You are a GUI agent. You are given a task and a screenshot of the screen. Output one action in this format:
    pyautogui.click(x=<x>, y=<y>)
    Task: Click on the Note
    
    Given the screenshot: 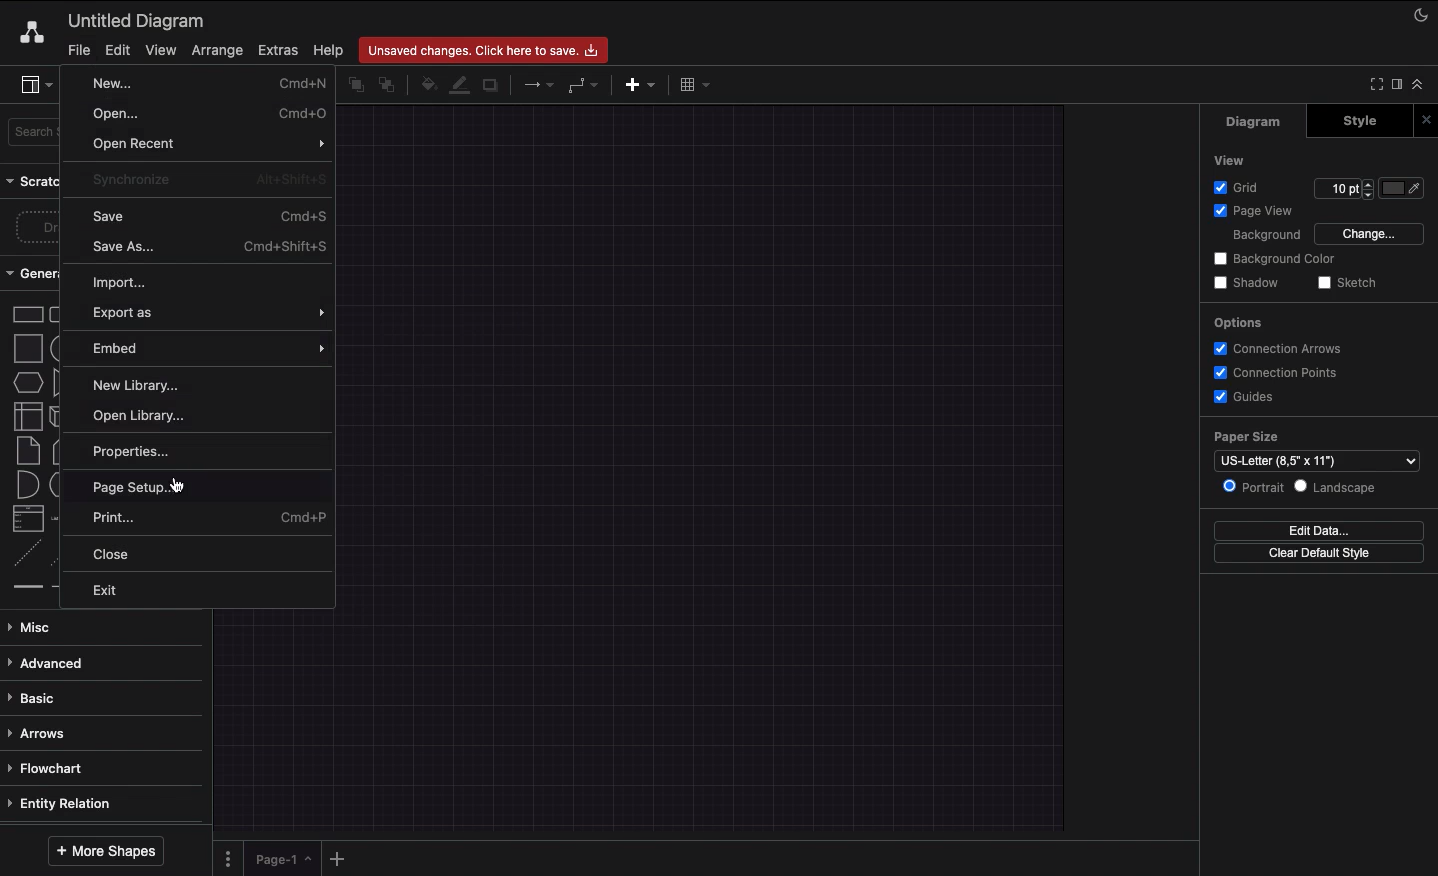 What is the action you would take?
    pyautogui.click(x=26, y=451)
    